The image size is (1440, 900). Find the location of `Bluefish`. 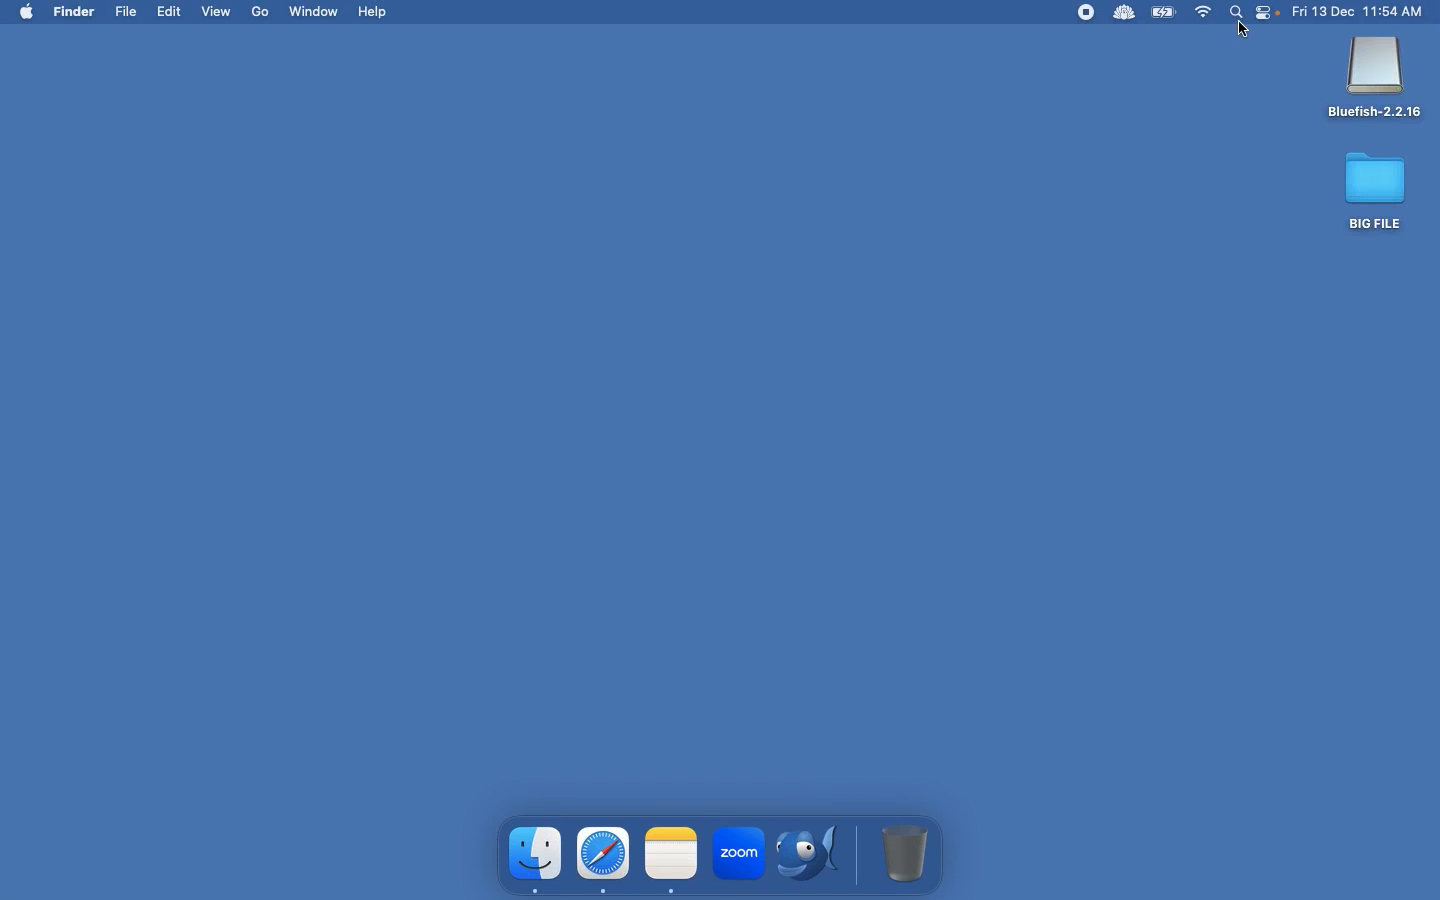

Bluefish is located at coordinates (814, 856).